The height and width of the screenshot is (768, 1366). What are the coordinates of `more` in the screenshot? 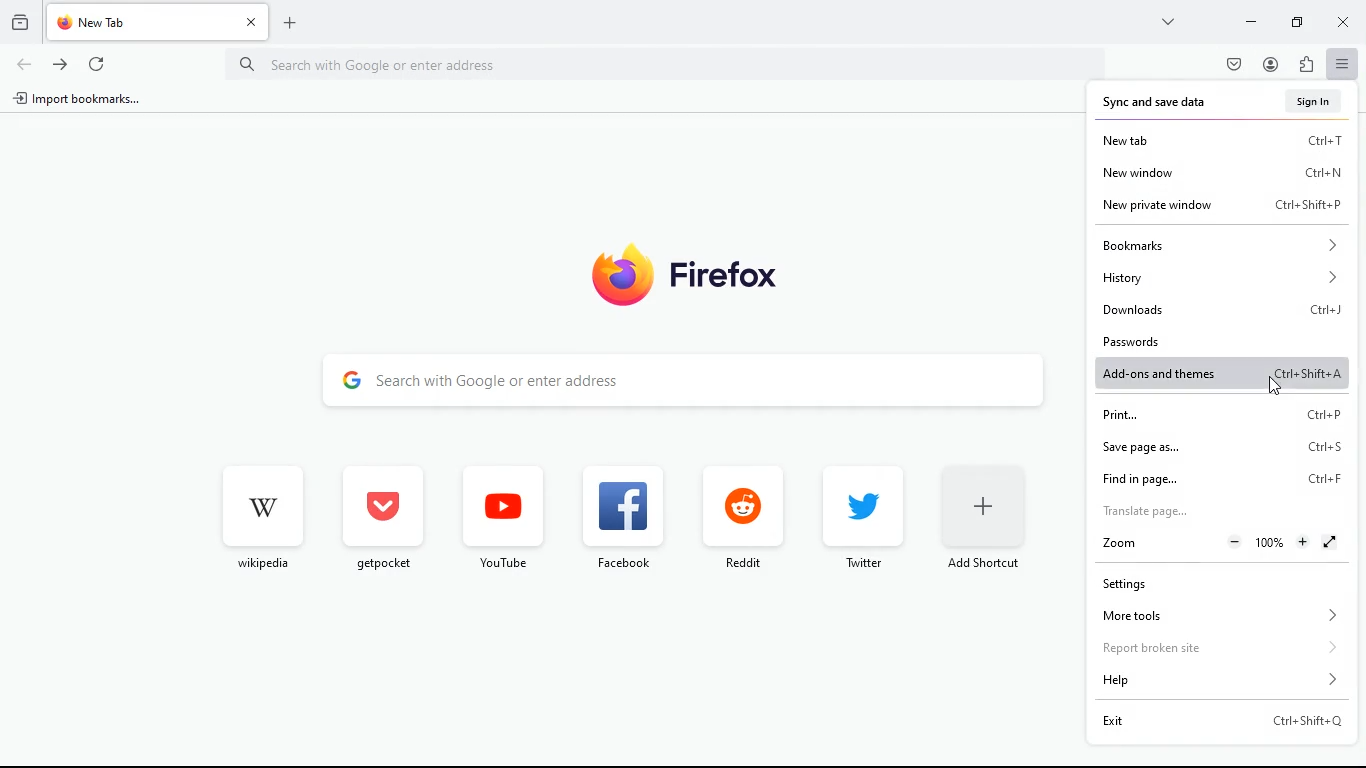 It's located at (1170, 22).